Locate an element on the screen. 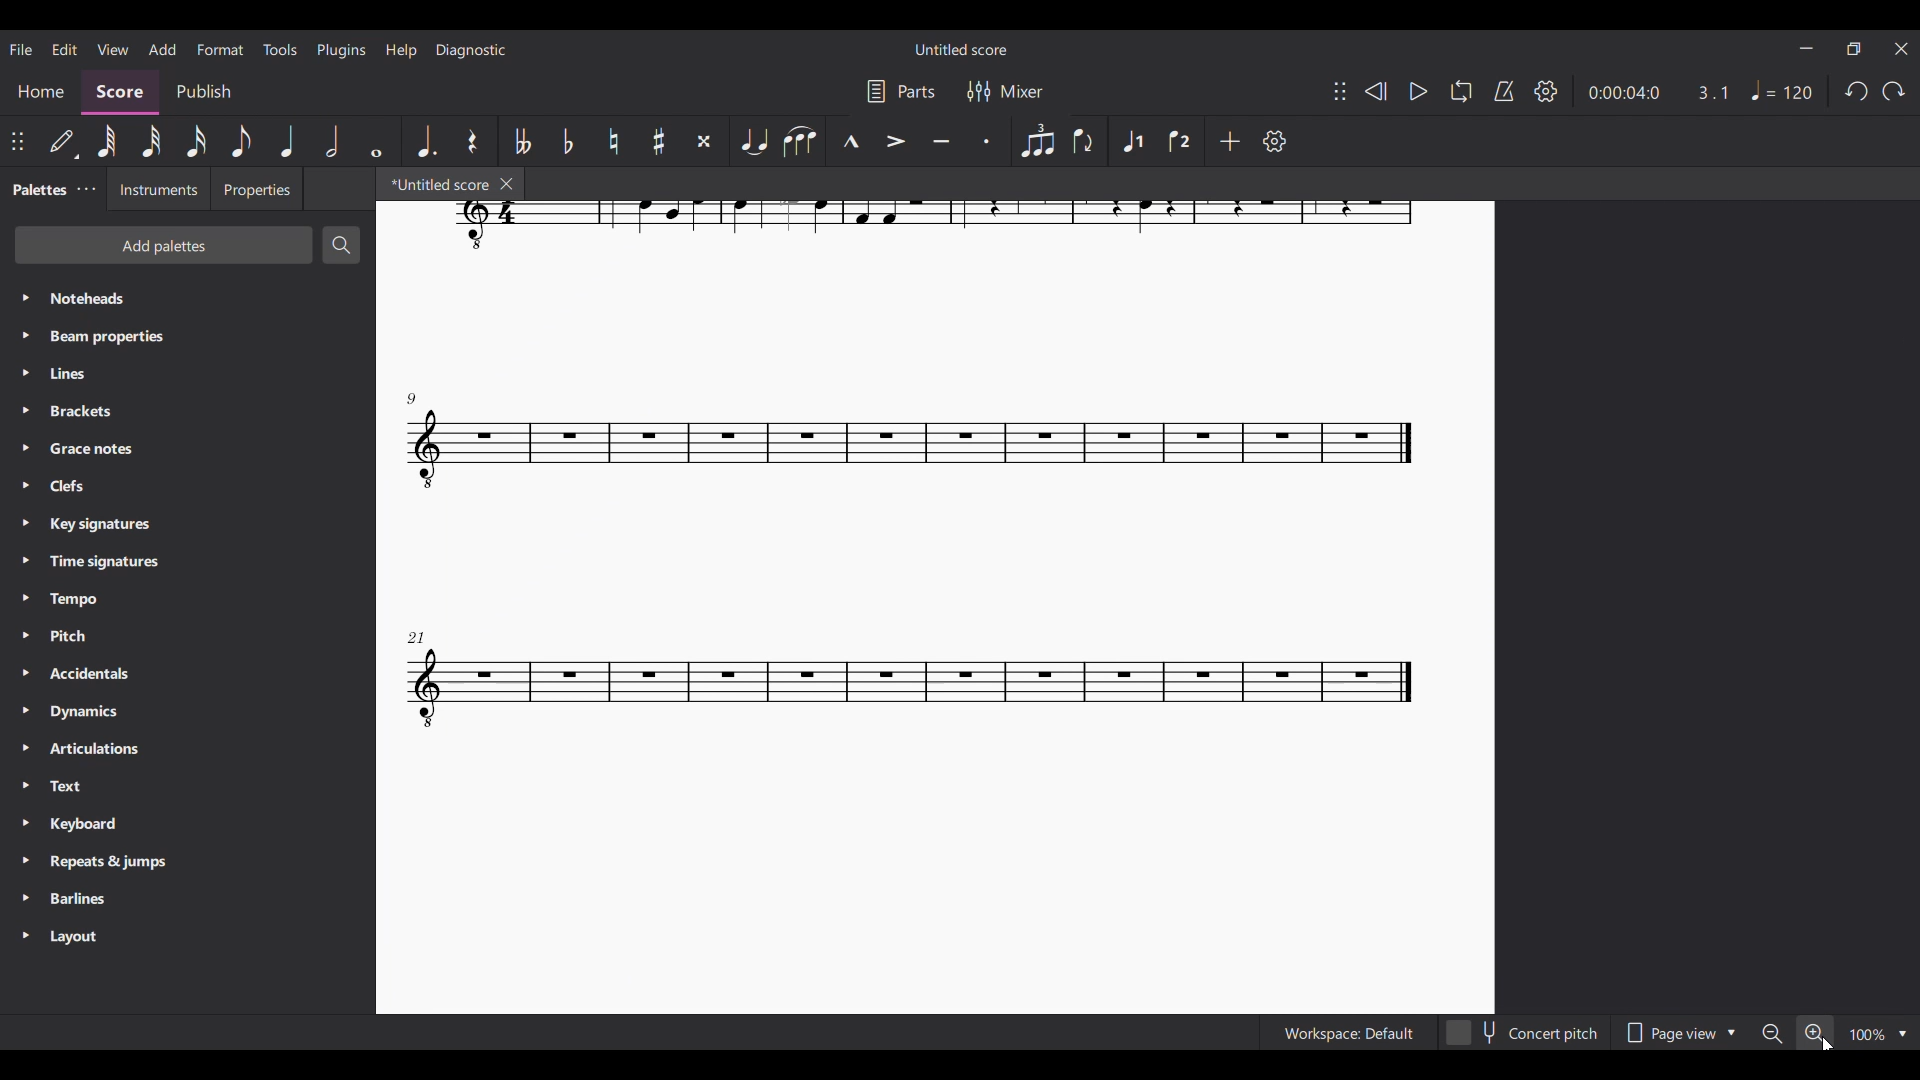 Image resolution: width=1920 pixels, height=1080 pixels. Voice 2 is located at coordinates (1179, 141).